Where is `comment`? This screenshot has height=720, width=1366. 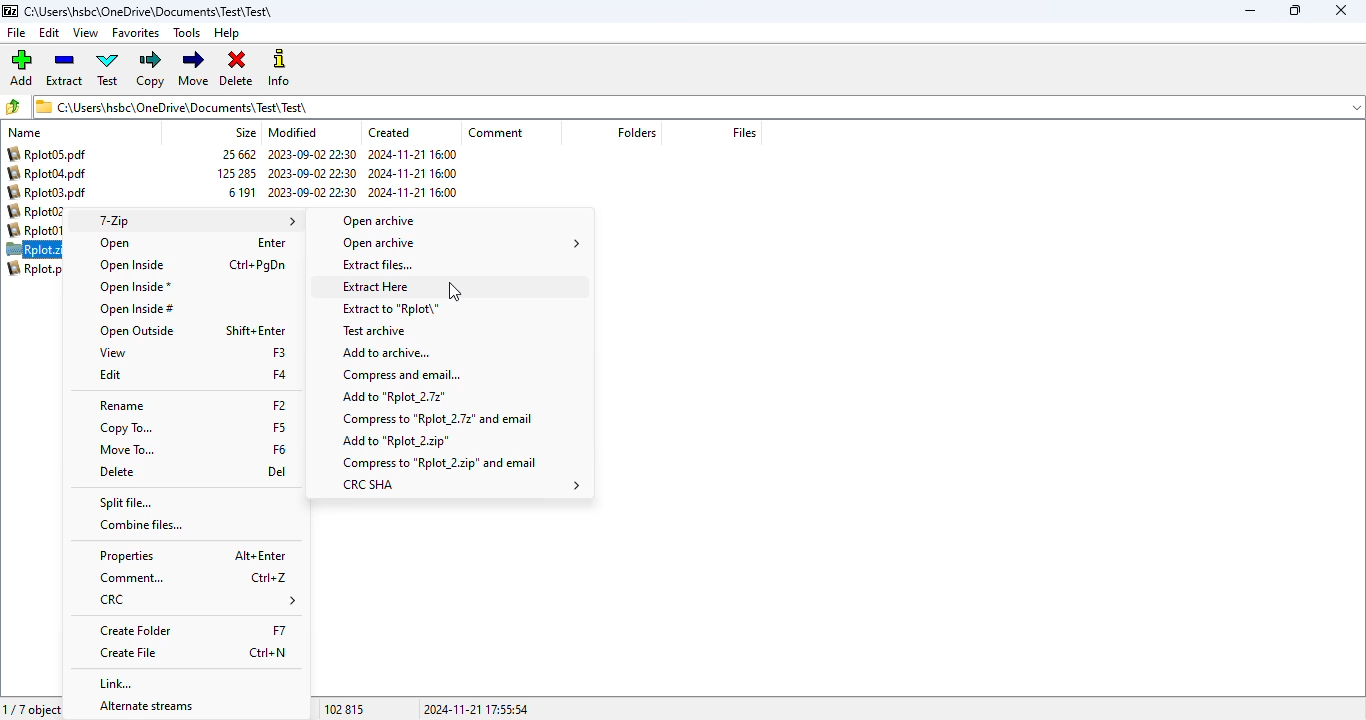
comment is located at coordinates (496, 132).